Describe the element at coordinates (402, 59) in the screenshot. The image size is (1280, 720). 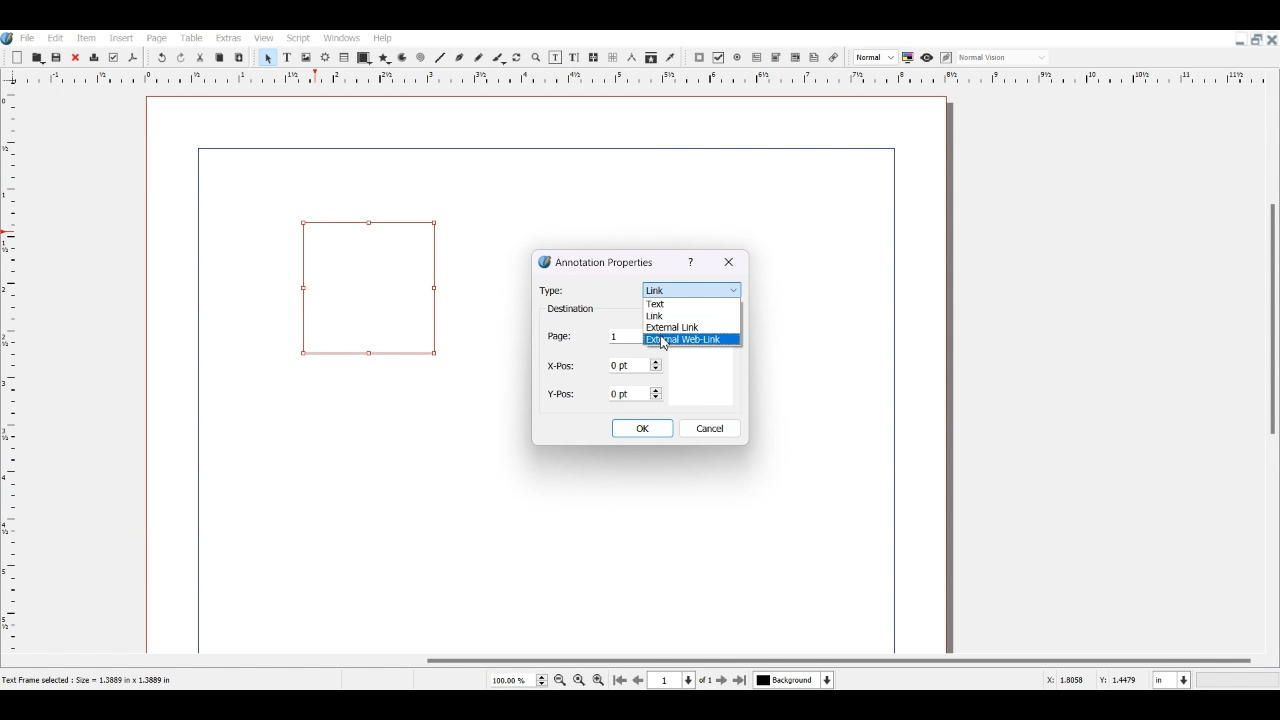
I see `Arc` at that location.